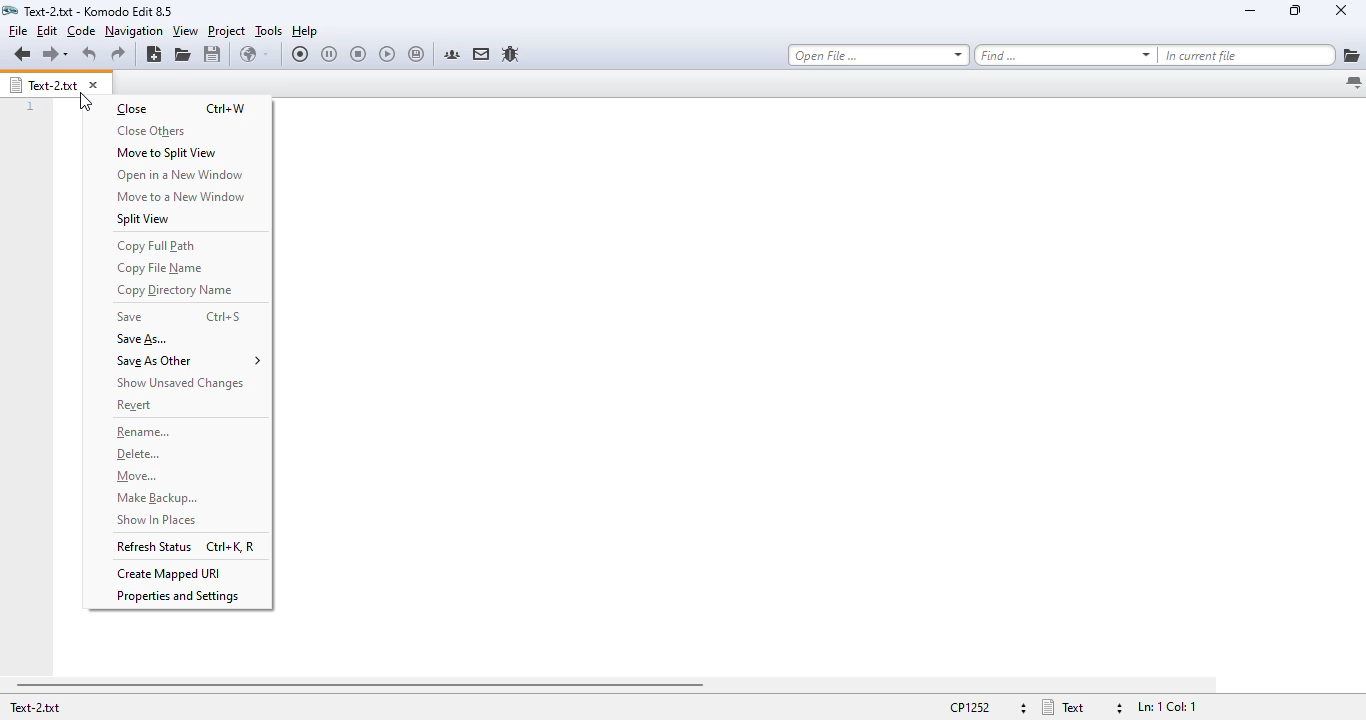 Image resolution: width=1366 pixels, height=720 pixels. I want to click on move, so click(138, 476).